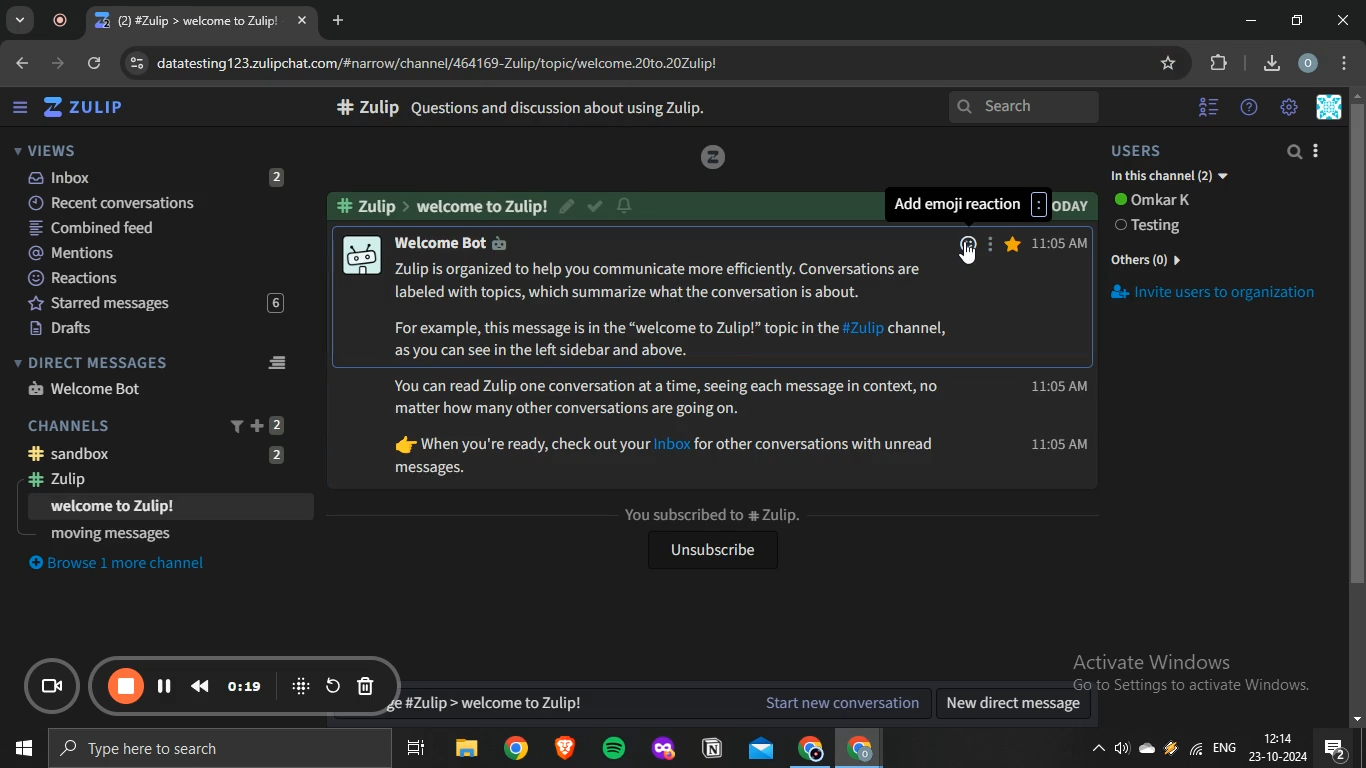 This screenshot has width=1366, height=768. Describe the element at coordinates (158, 424) in the screenshot. I see `channels` at that location.